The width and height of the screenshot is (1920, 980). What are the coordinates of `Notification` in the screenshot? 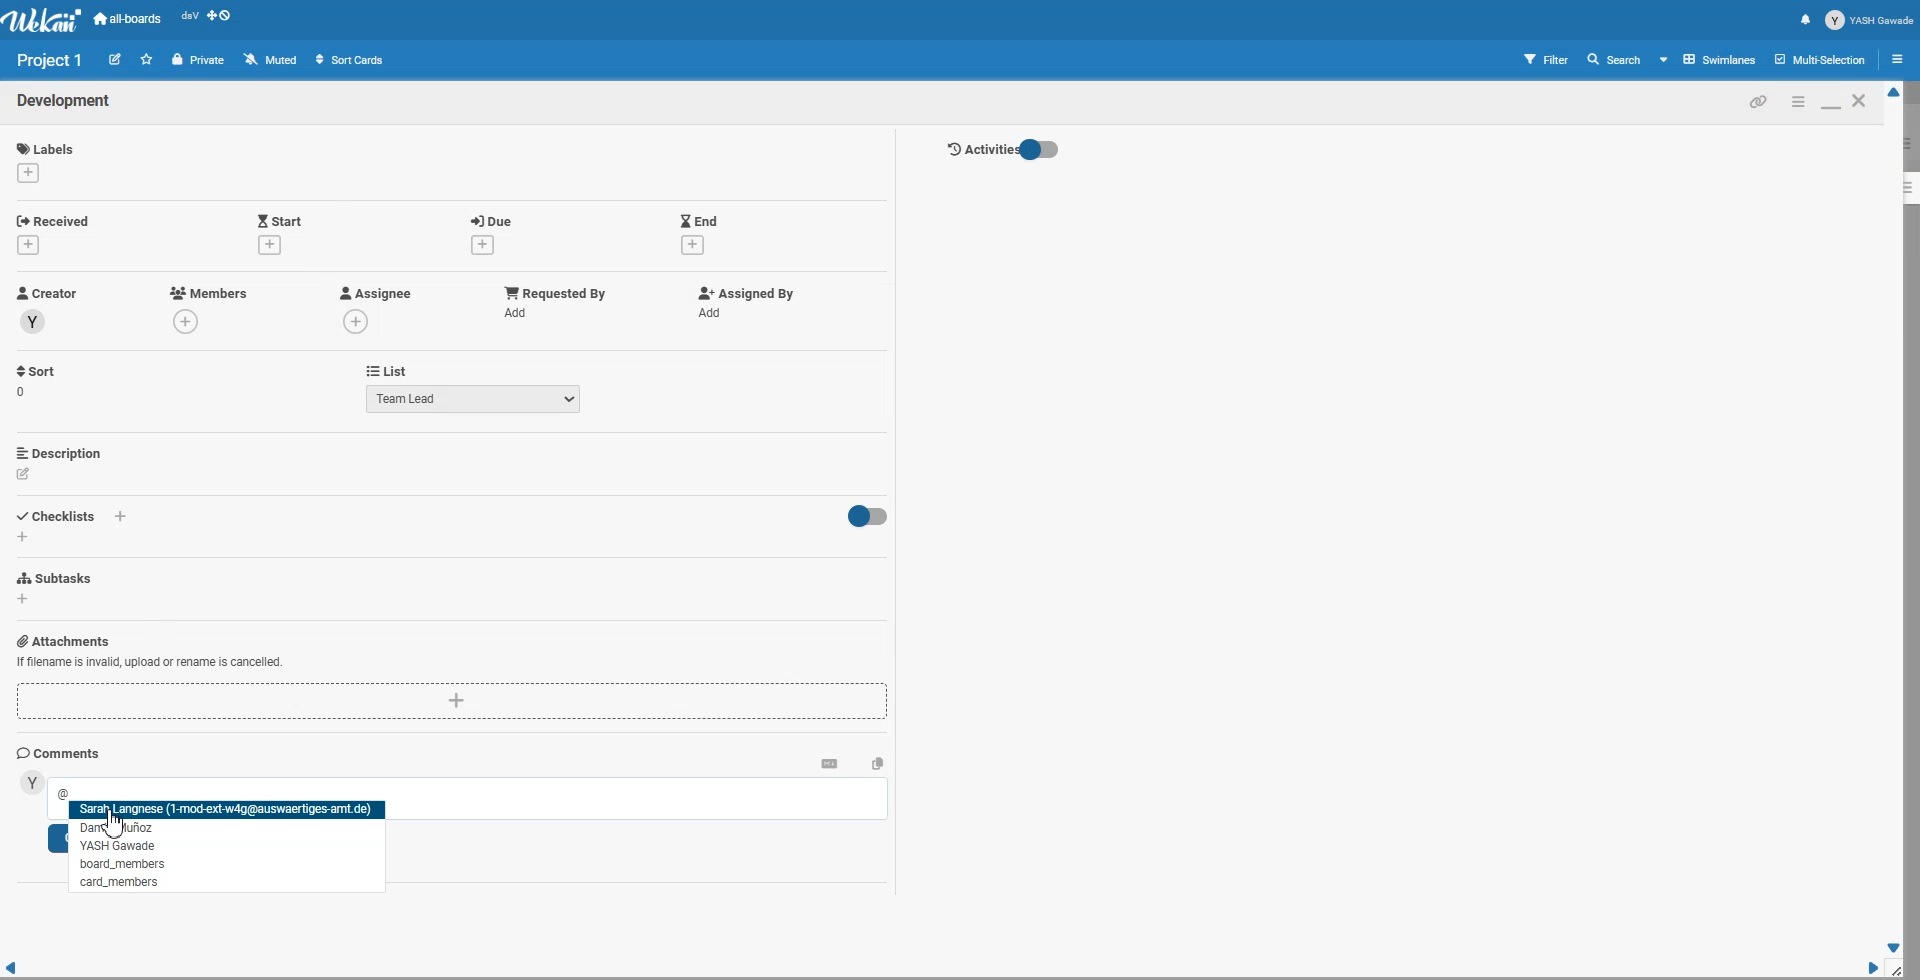 It's located at (1805, 19).